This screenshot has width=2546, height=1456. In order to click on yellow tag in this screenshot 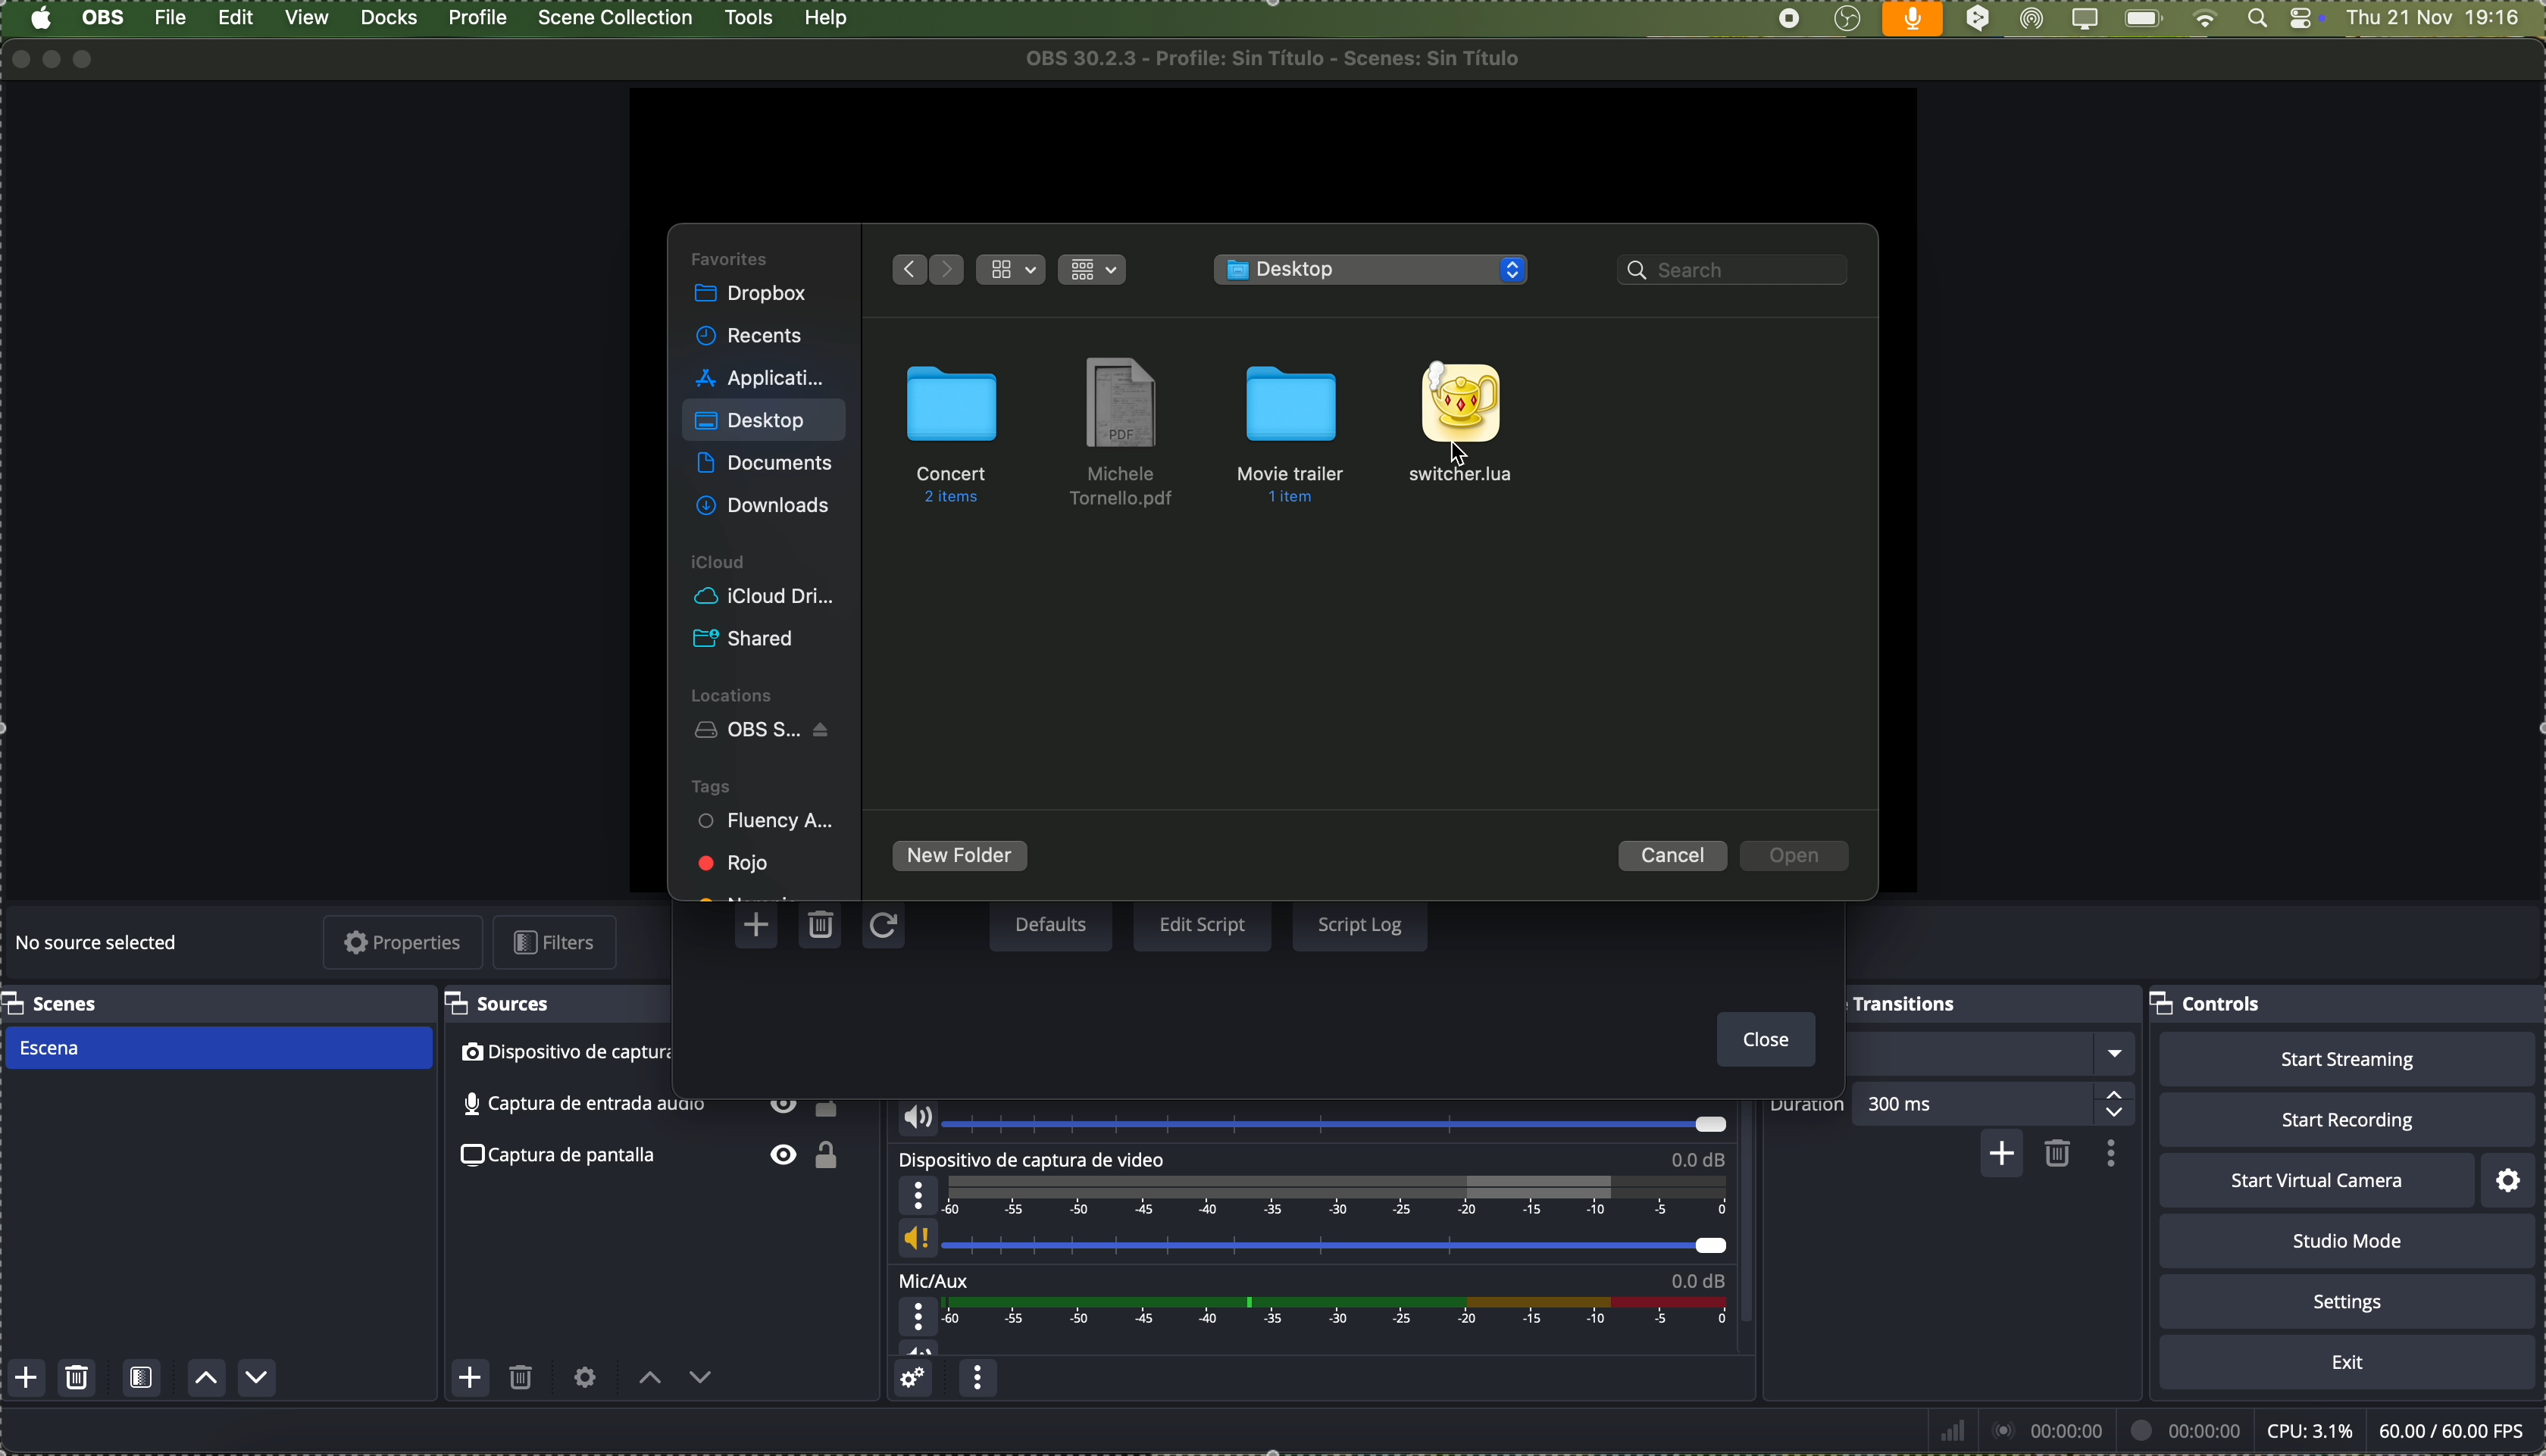, I will do `click(748, 892)`.